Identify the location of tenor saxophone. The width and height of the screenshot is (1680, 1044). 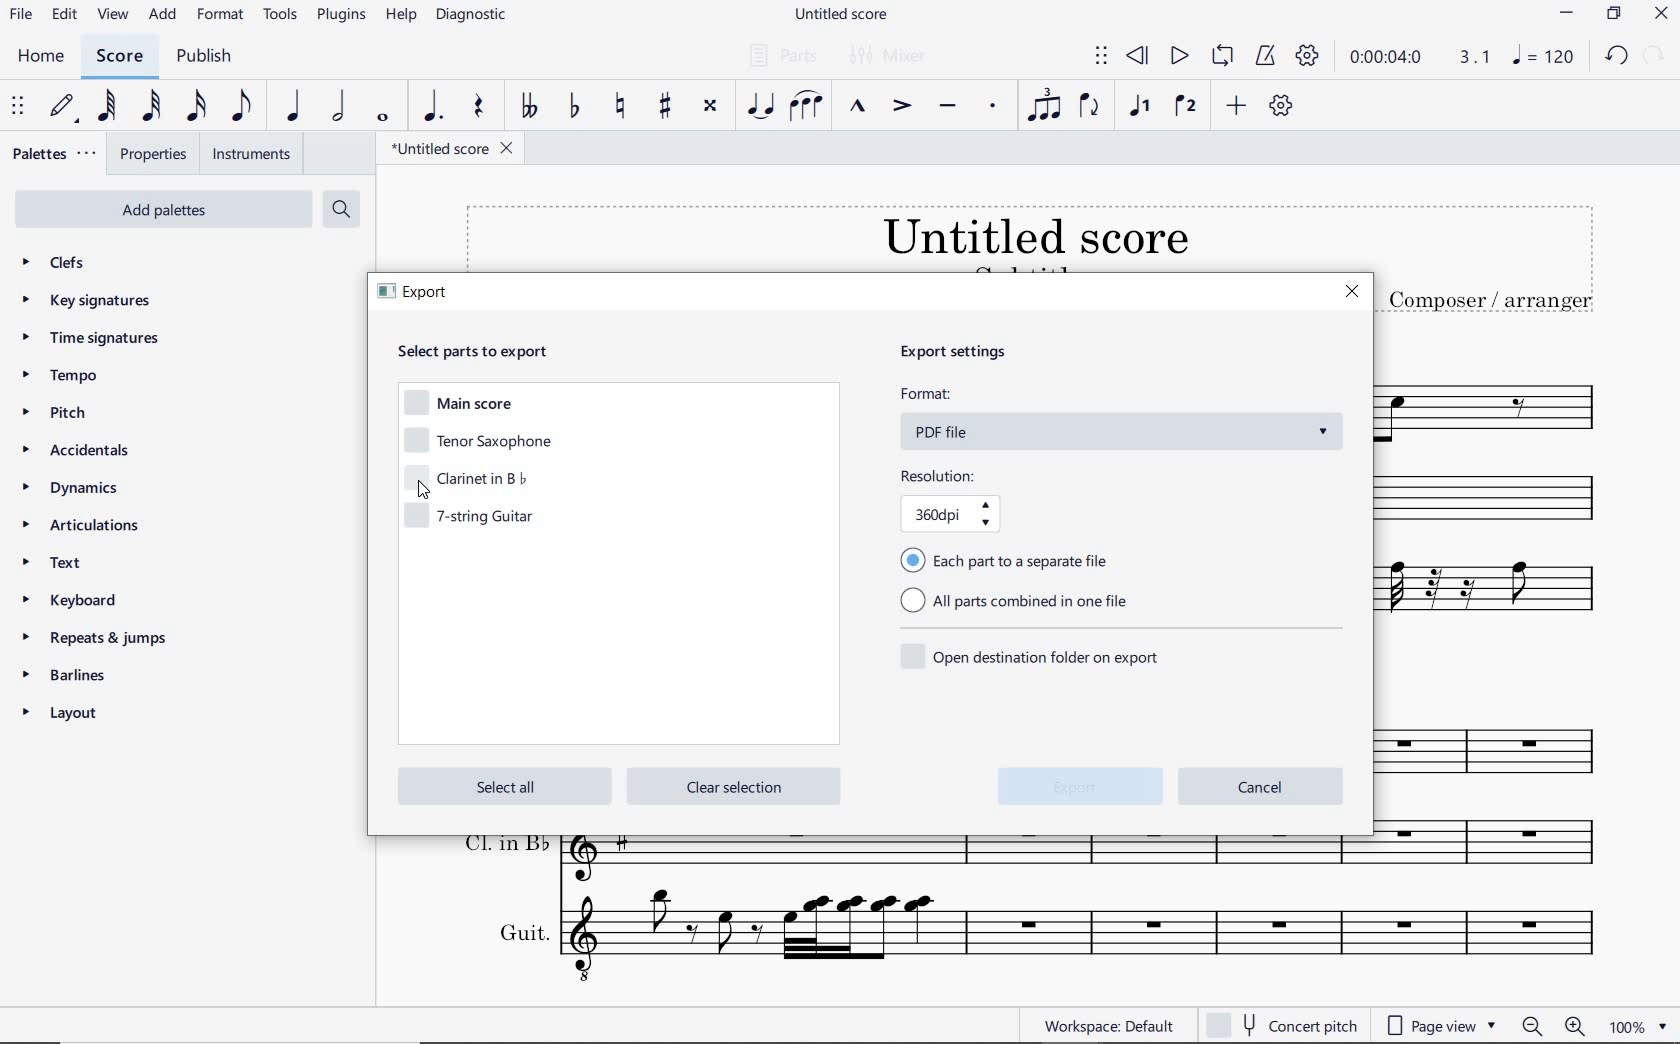
(477, 443).